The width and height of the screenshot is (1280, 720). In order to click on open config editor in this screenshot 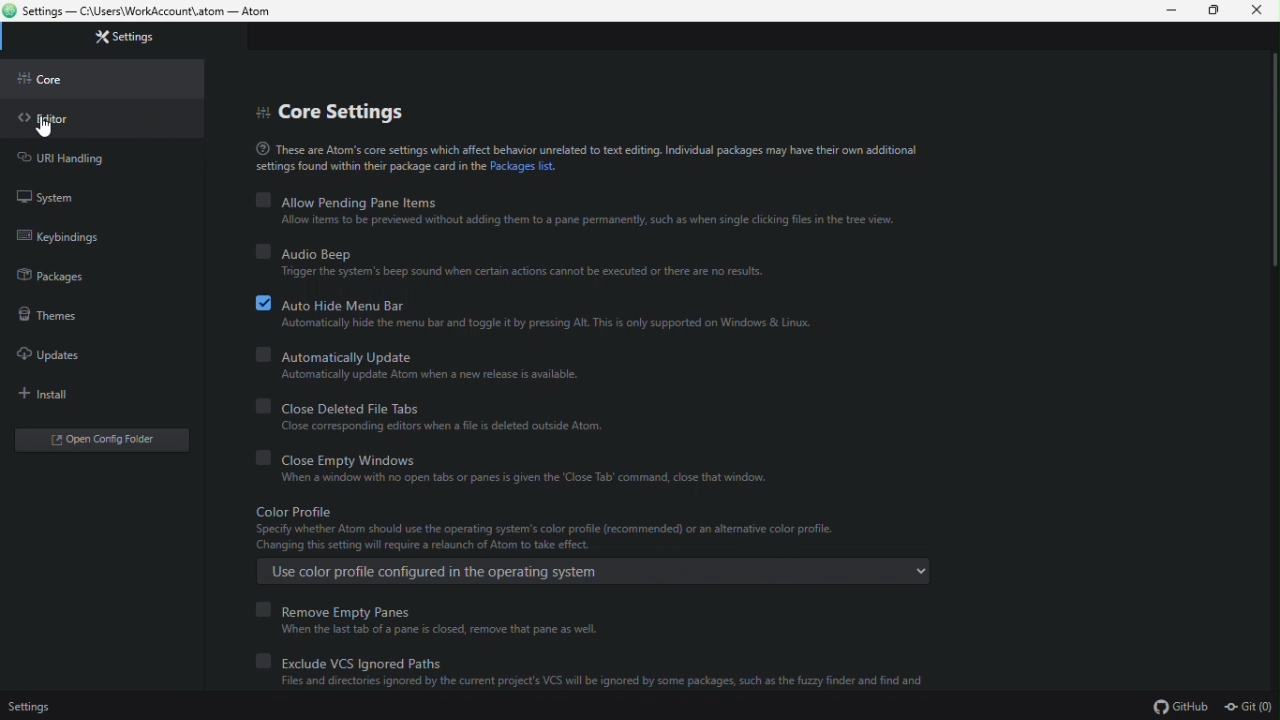, I will do `click(98, 440)`.